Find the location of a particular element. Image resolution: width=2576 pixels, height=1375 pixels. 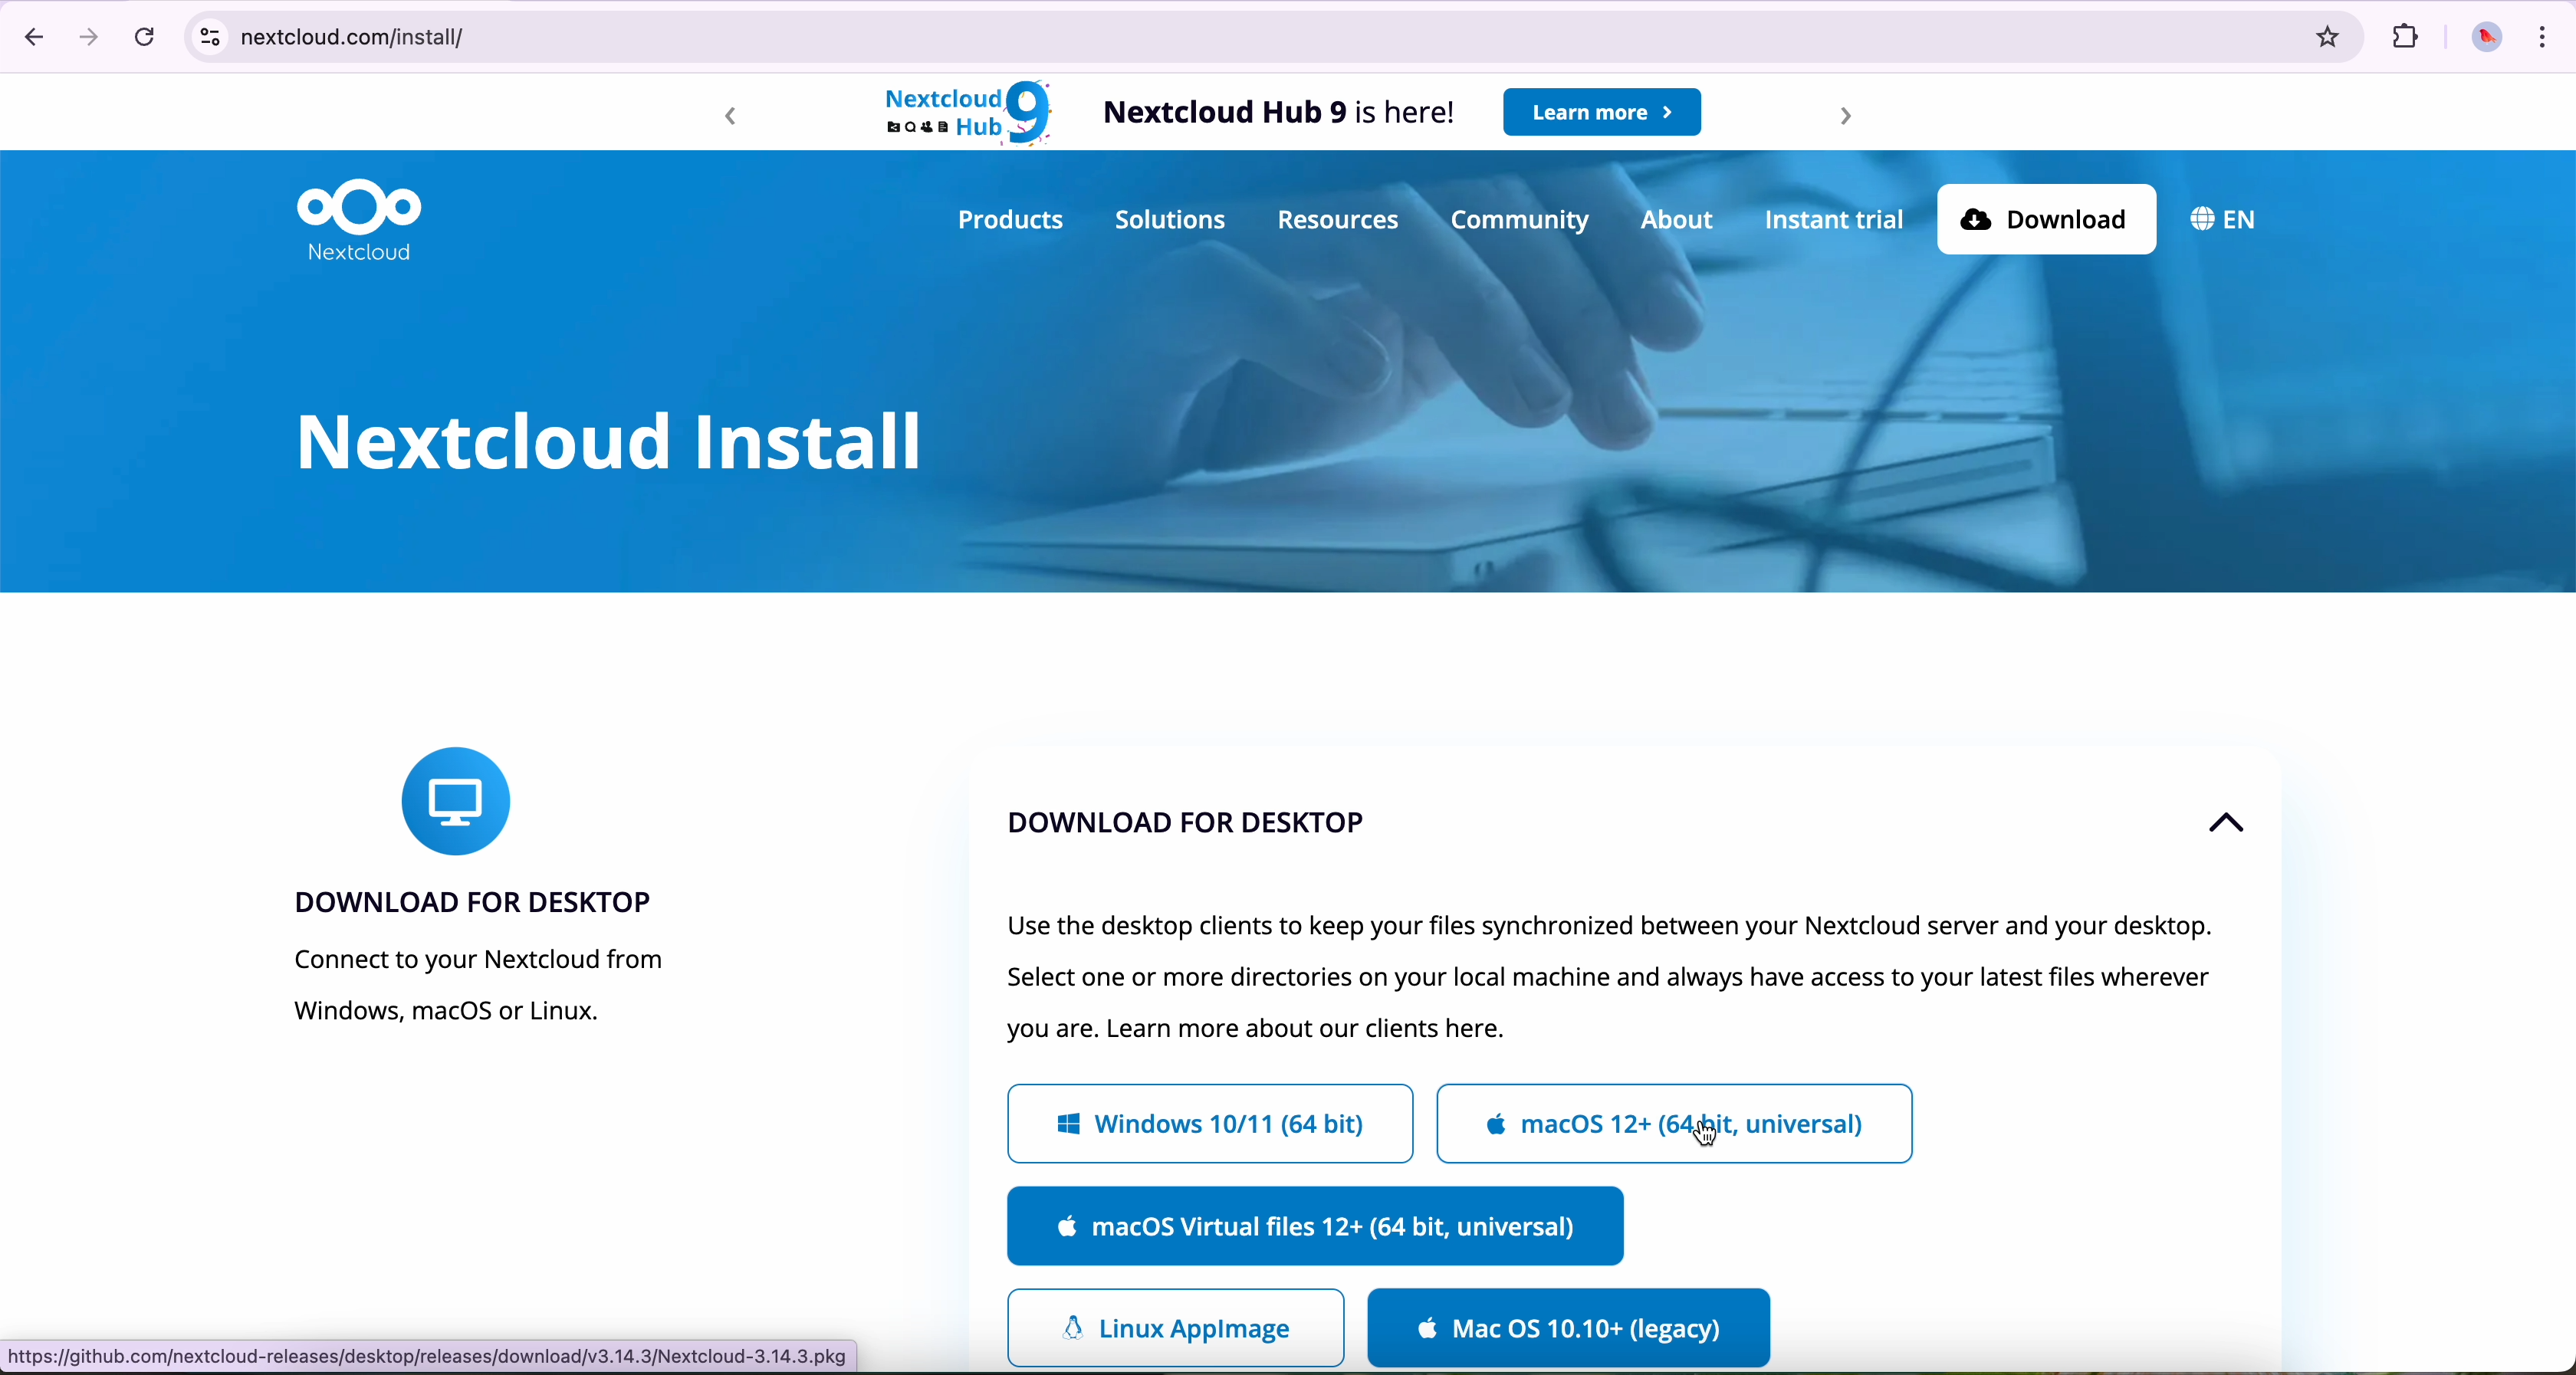

navigate back is located at coordinates (31, 36).